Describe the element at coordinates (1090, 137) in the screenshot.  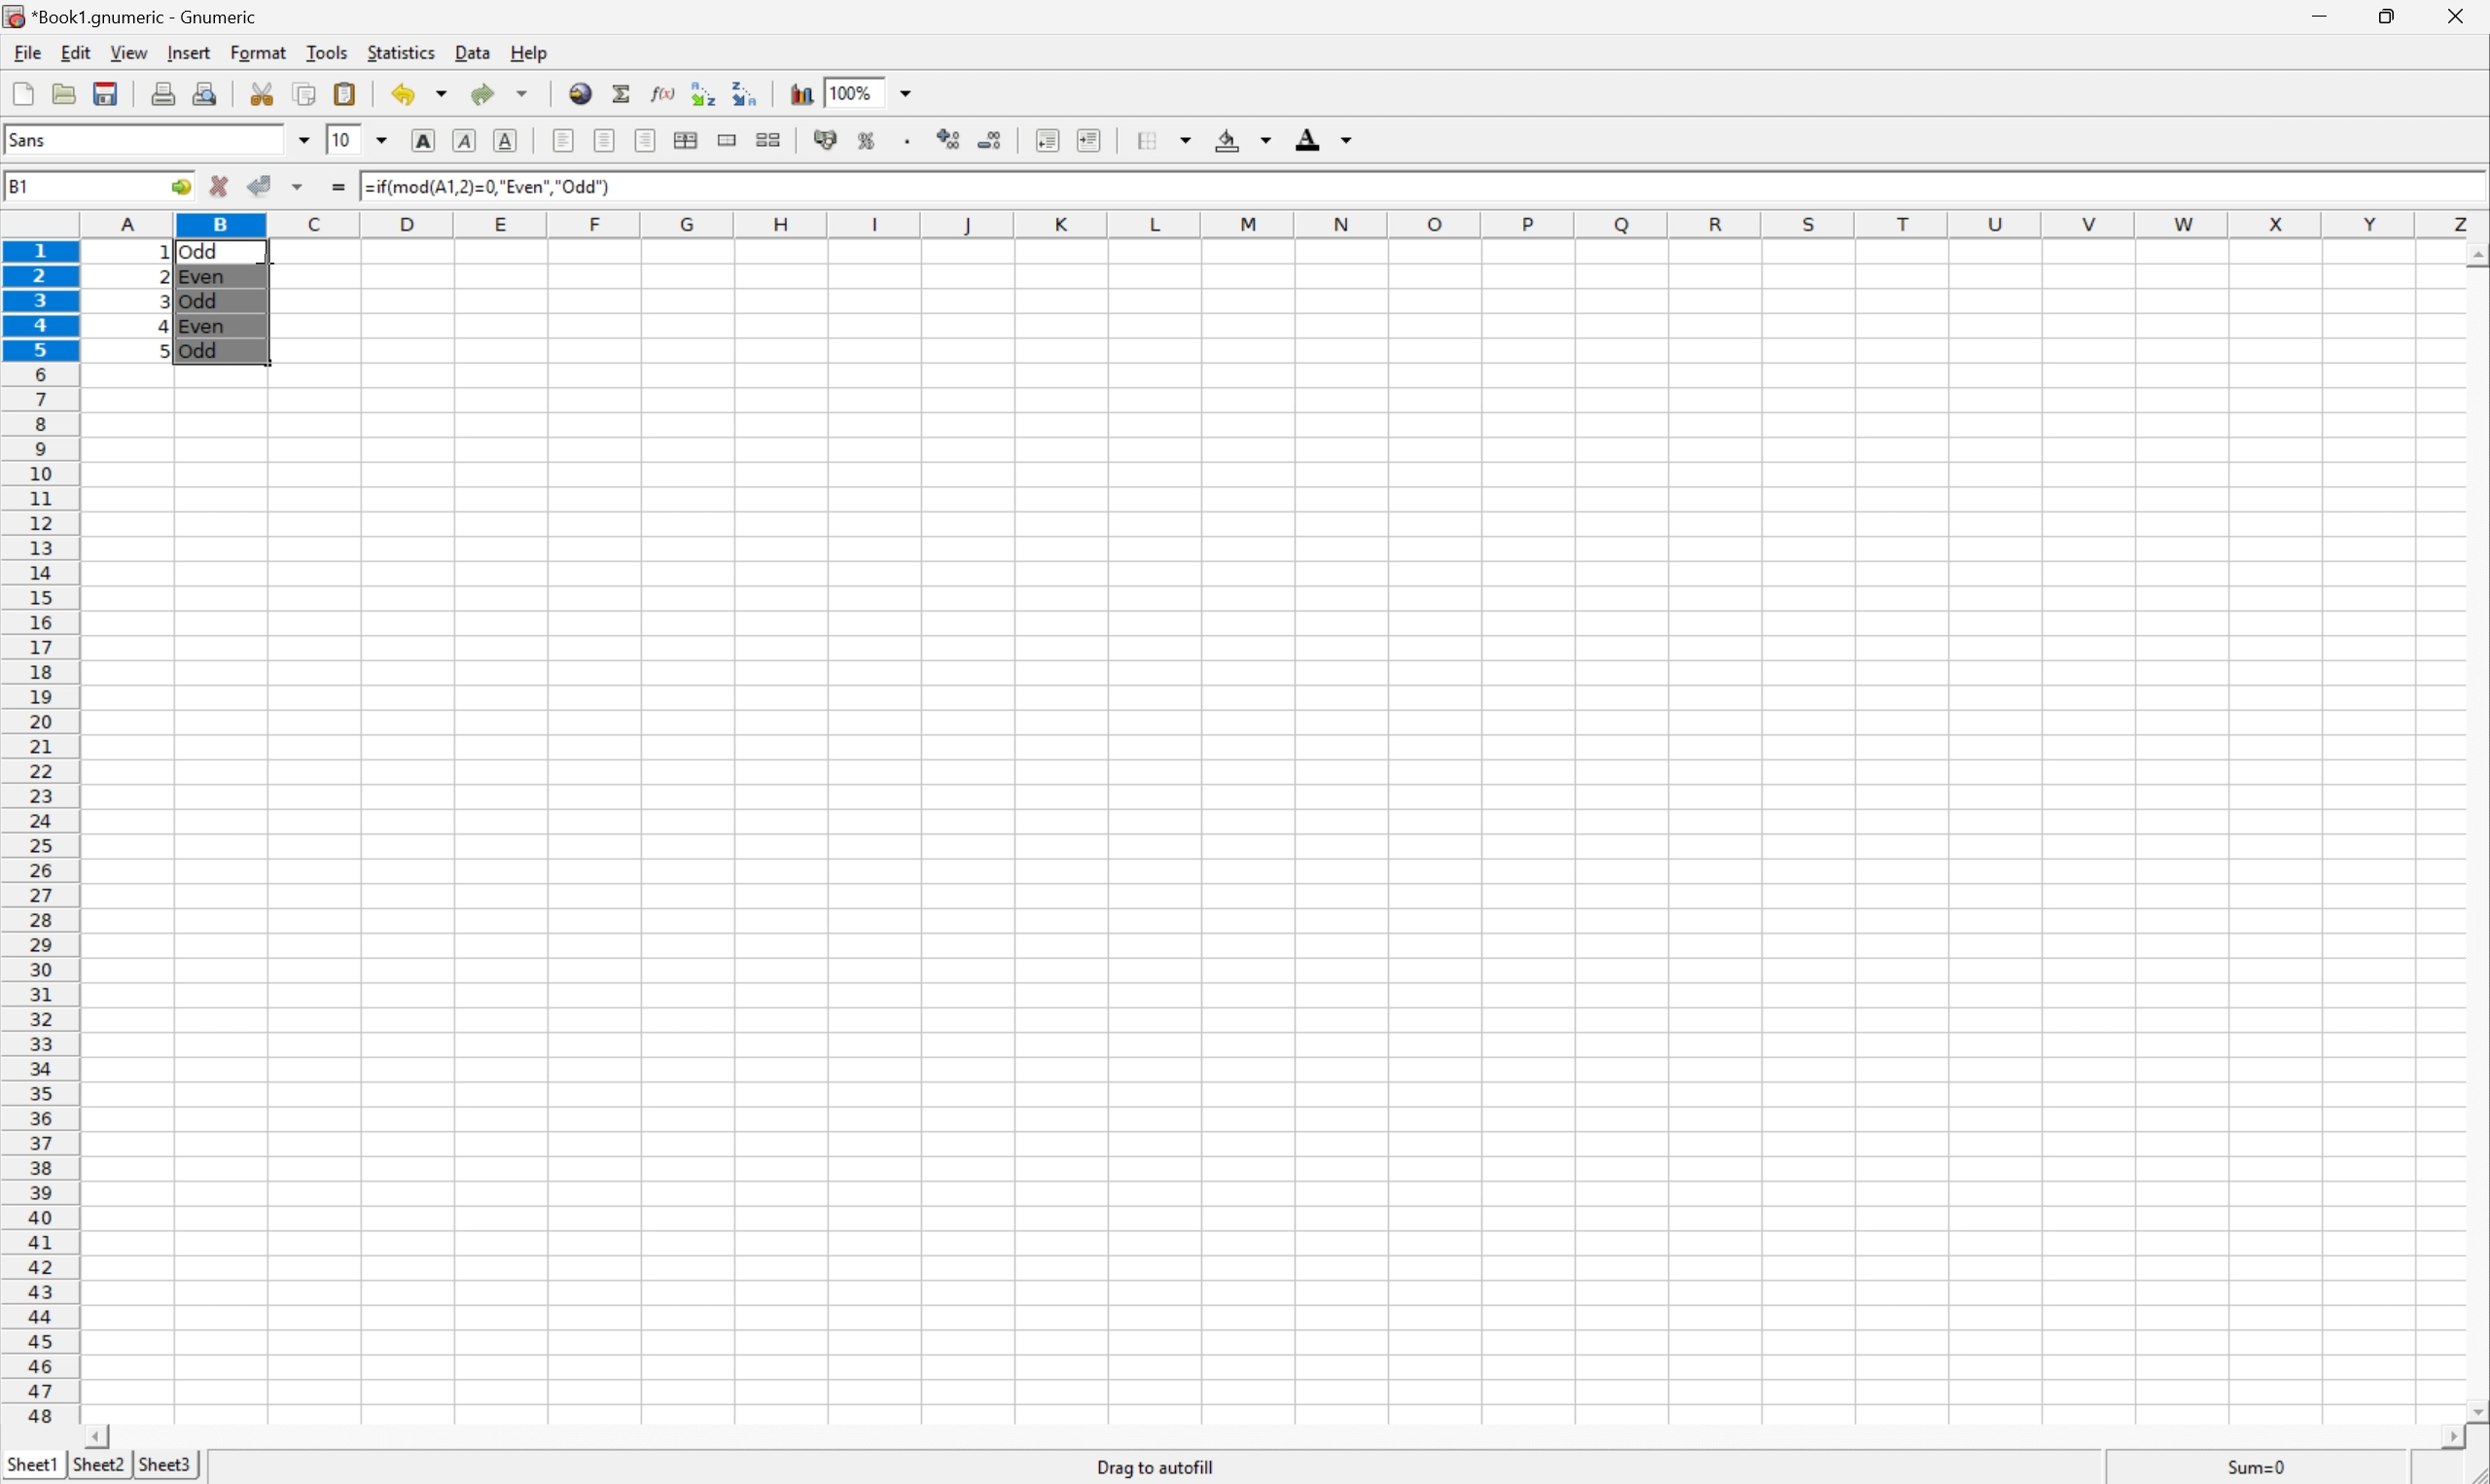
I see `Increase indent, and align the contents to the left` at that location.